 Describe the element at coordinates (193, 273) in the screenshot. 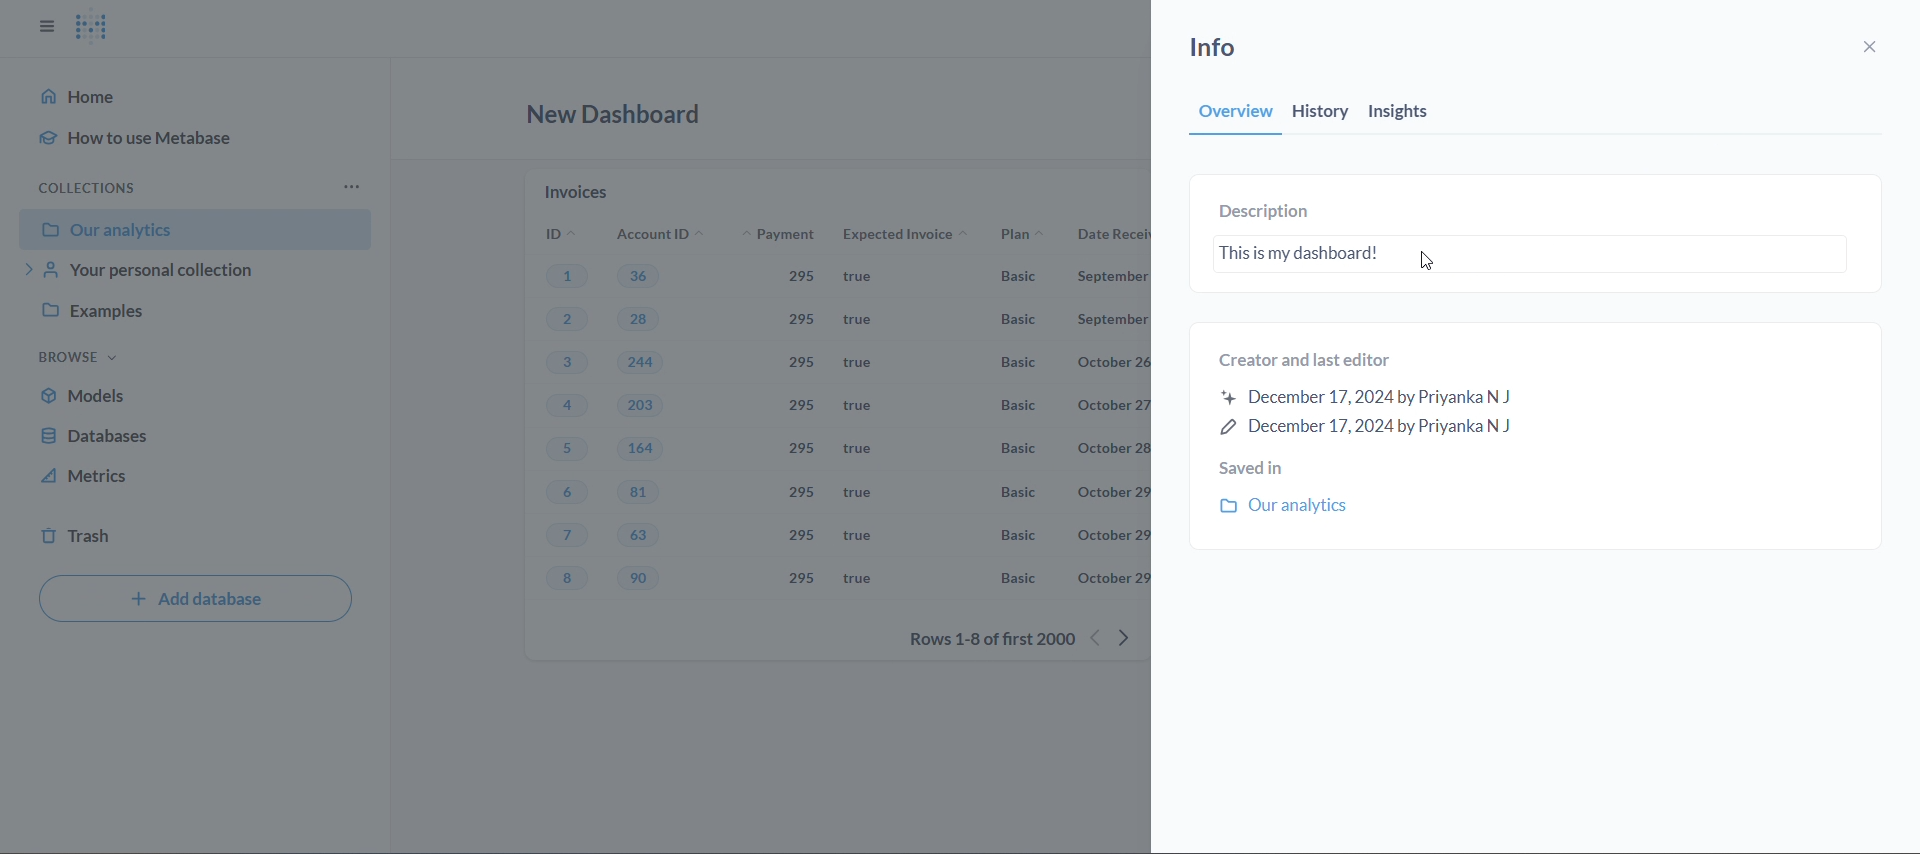

I see `your personal collection` at that location.